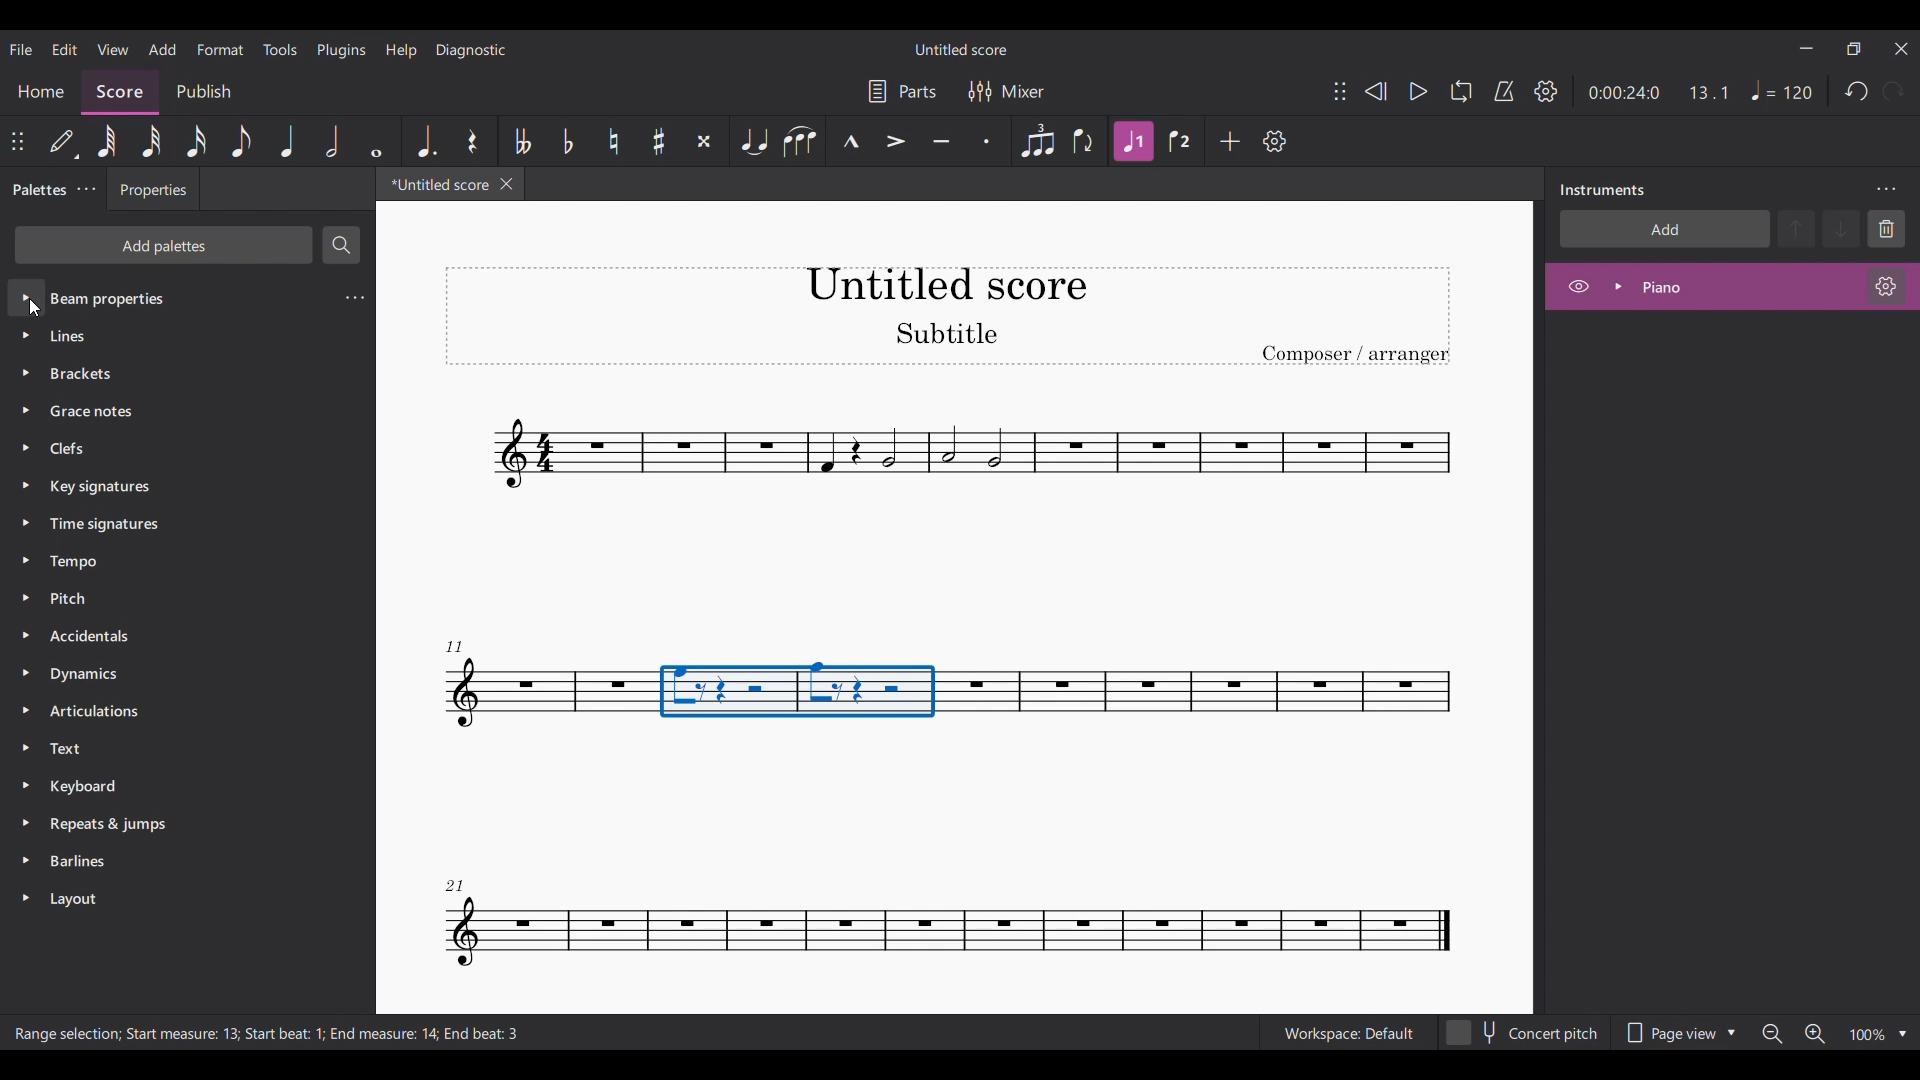 This screenshot has height=1080, width=1920. What do you see at coordinates (178, 335) in the screenshot?
I see `Lines` at bounding box center [178, 335].